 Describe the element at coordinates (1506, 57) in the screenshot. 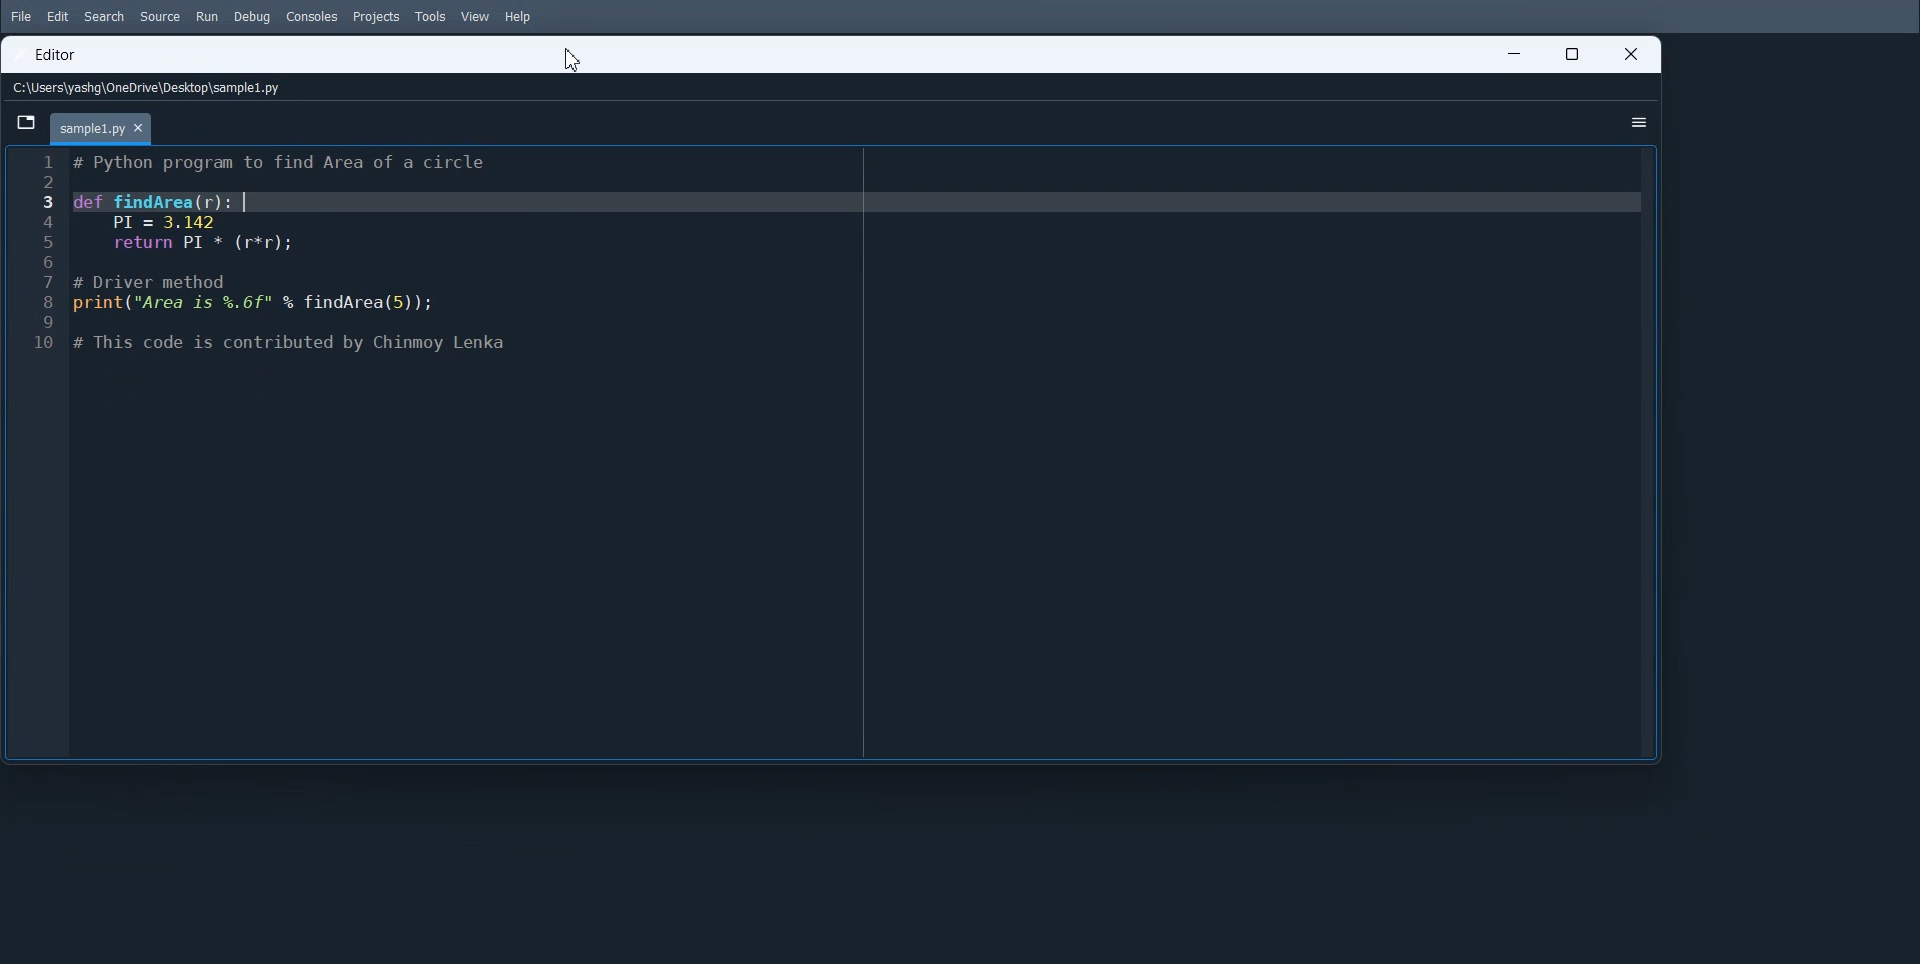

I see `Minimize` at that location.